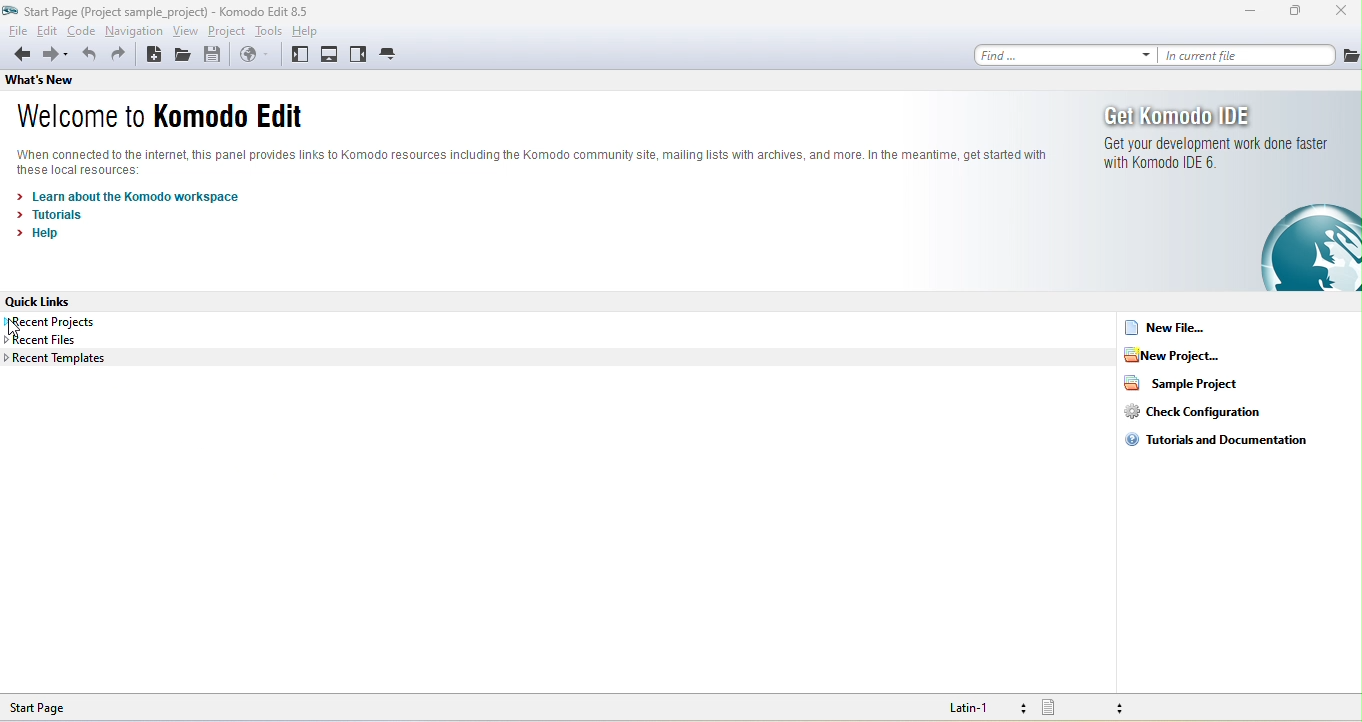 The width and height of the screenshot is (1362, 722). I want to click on help, so click(302, 31).